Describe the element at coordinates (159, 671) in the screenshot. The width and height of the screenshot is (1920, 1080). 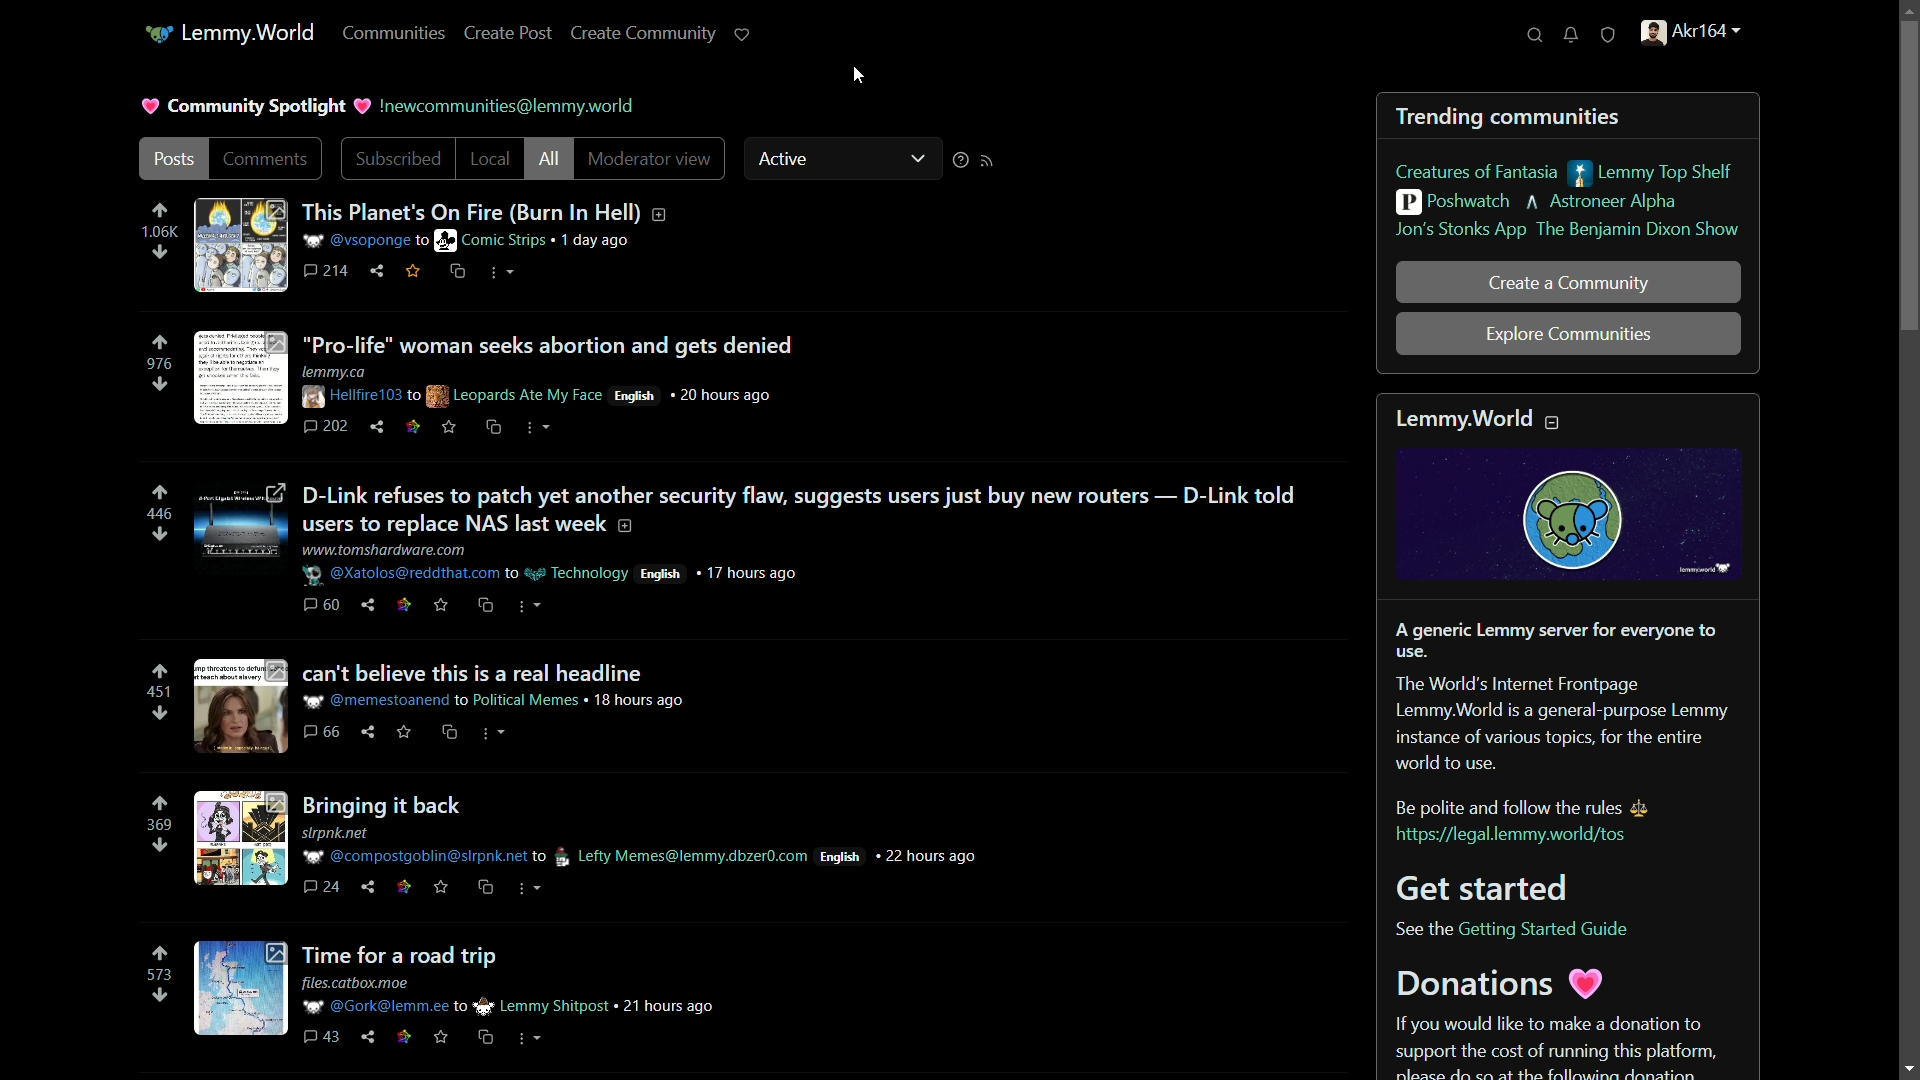
I see `upvote` at that location.